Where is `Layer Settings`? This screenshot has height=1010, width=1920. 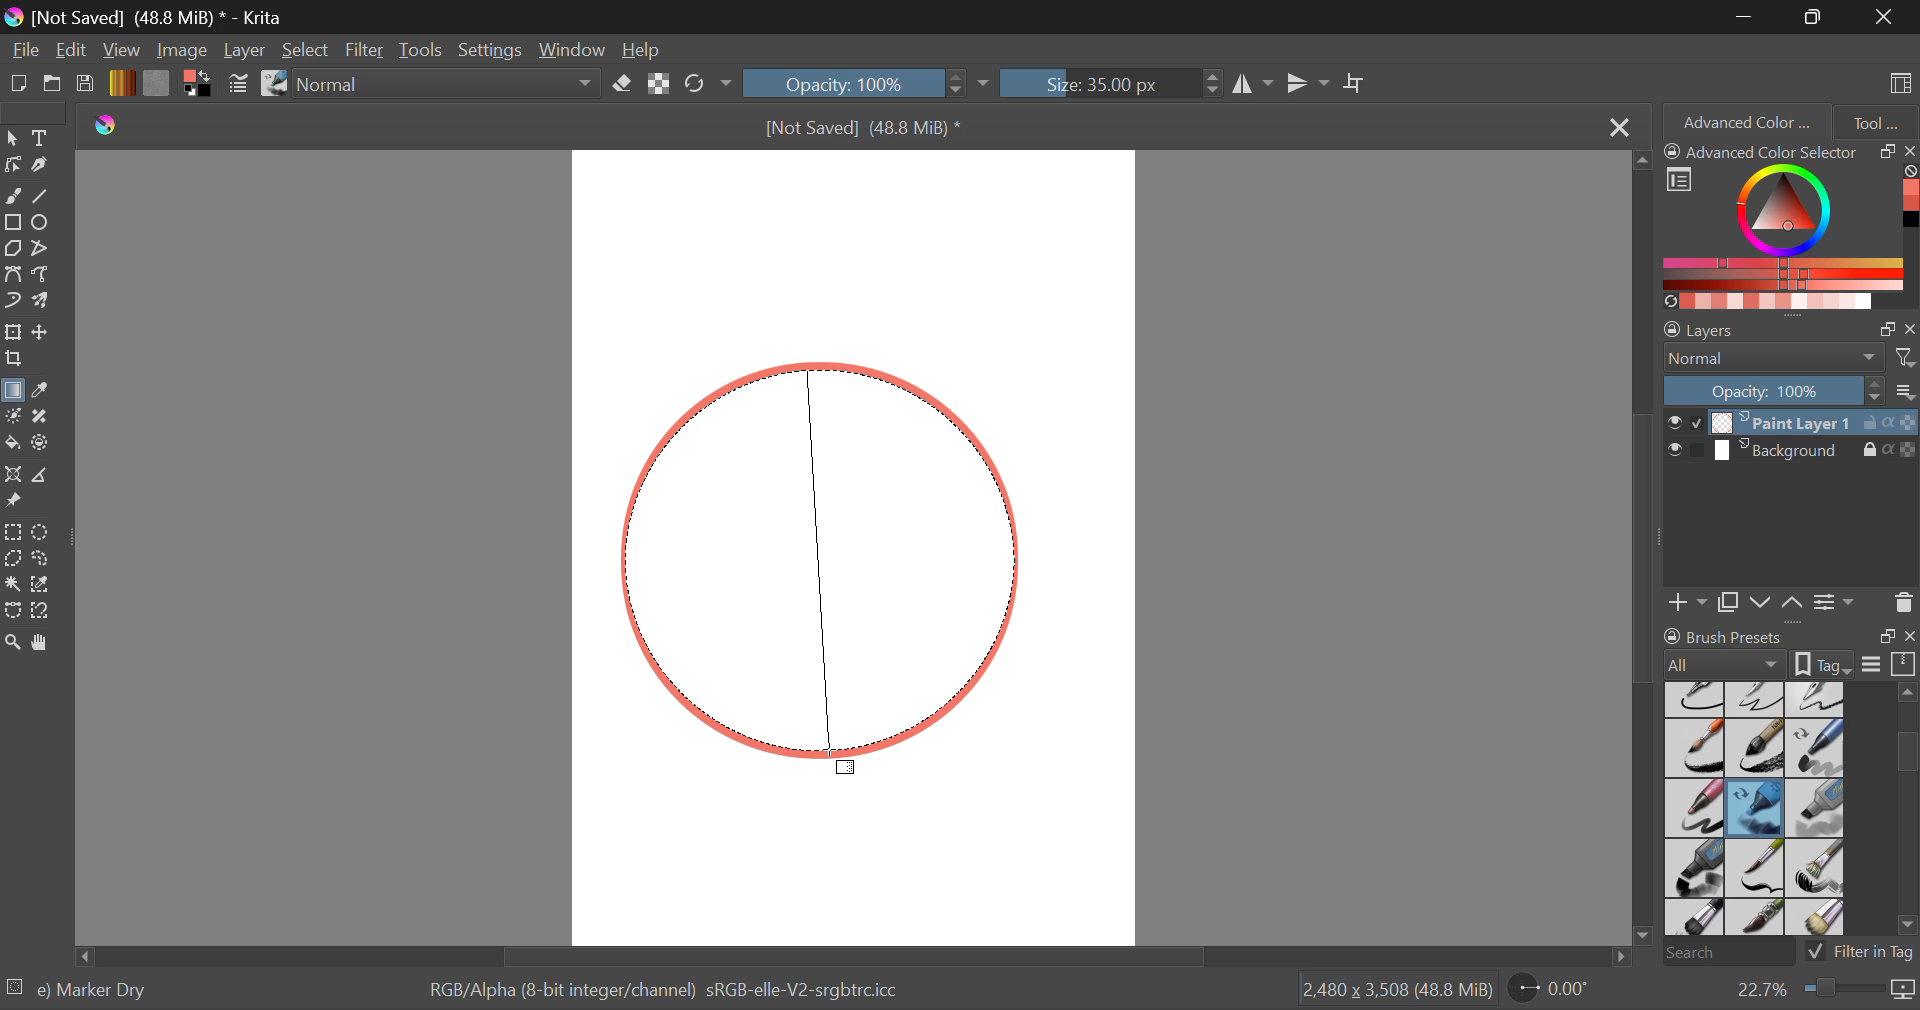 Layer Settings is located at coordinates (1790, 325).